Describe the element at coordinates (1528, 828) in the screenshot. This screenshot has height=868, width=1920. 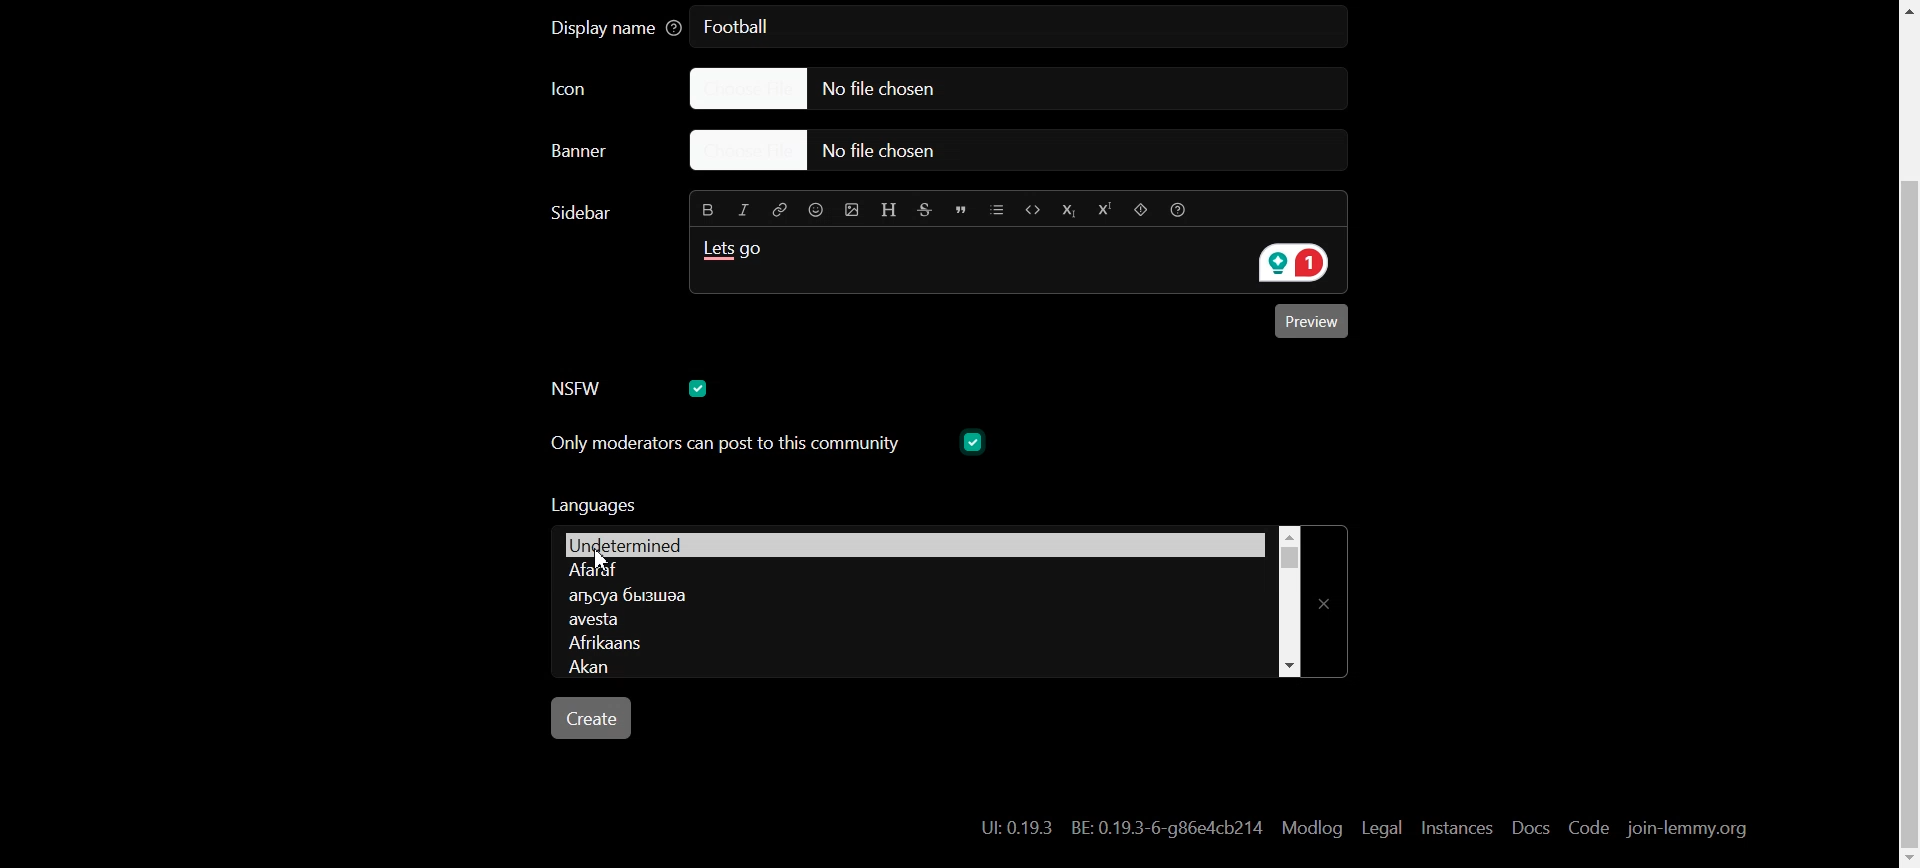
I see `Docs` at that location.